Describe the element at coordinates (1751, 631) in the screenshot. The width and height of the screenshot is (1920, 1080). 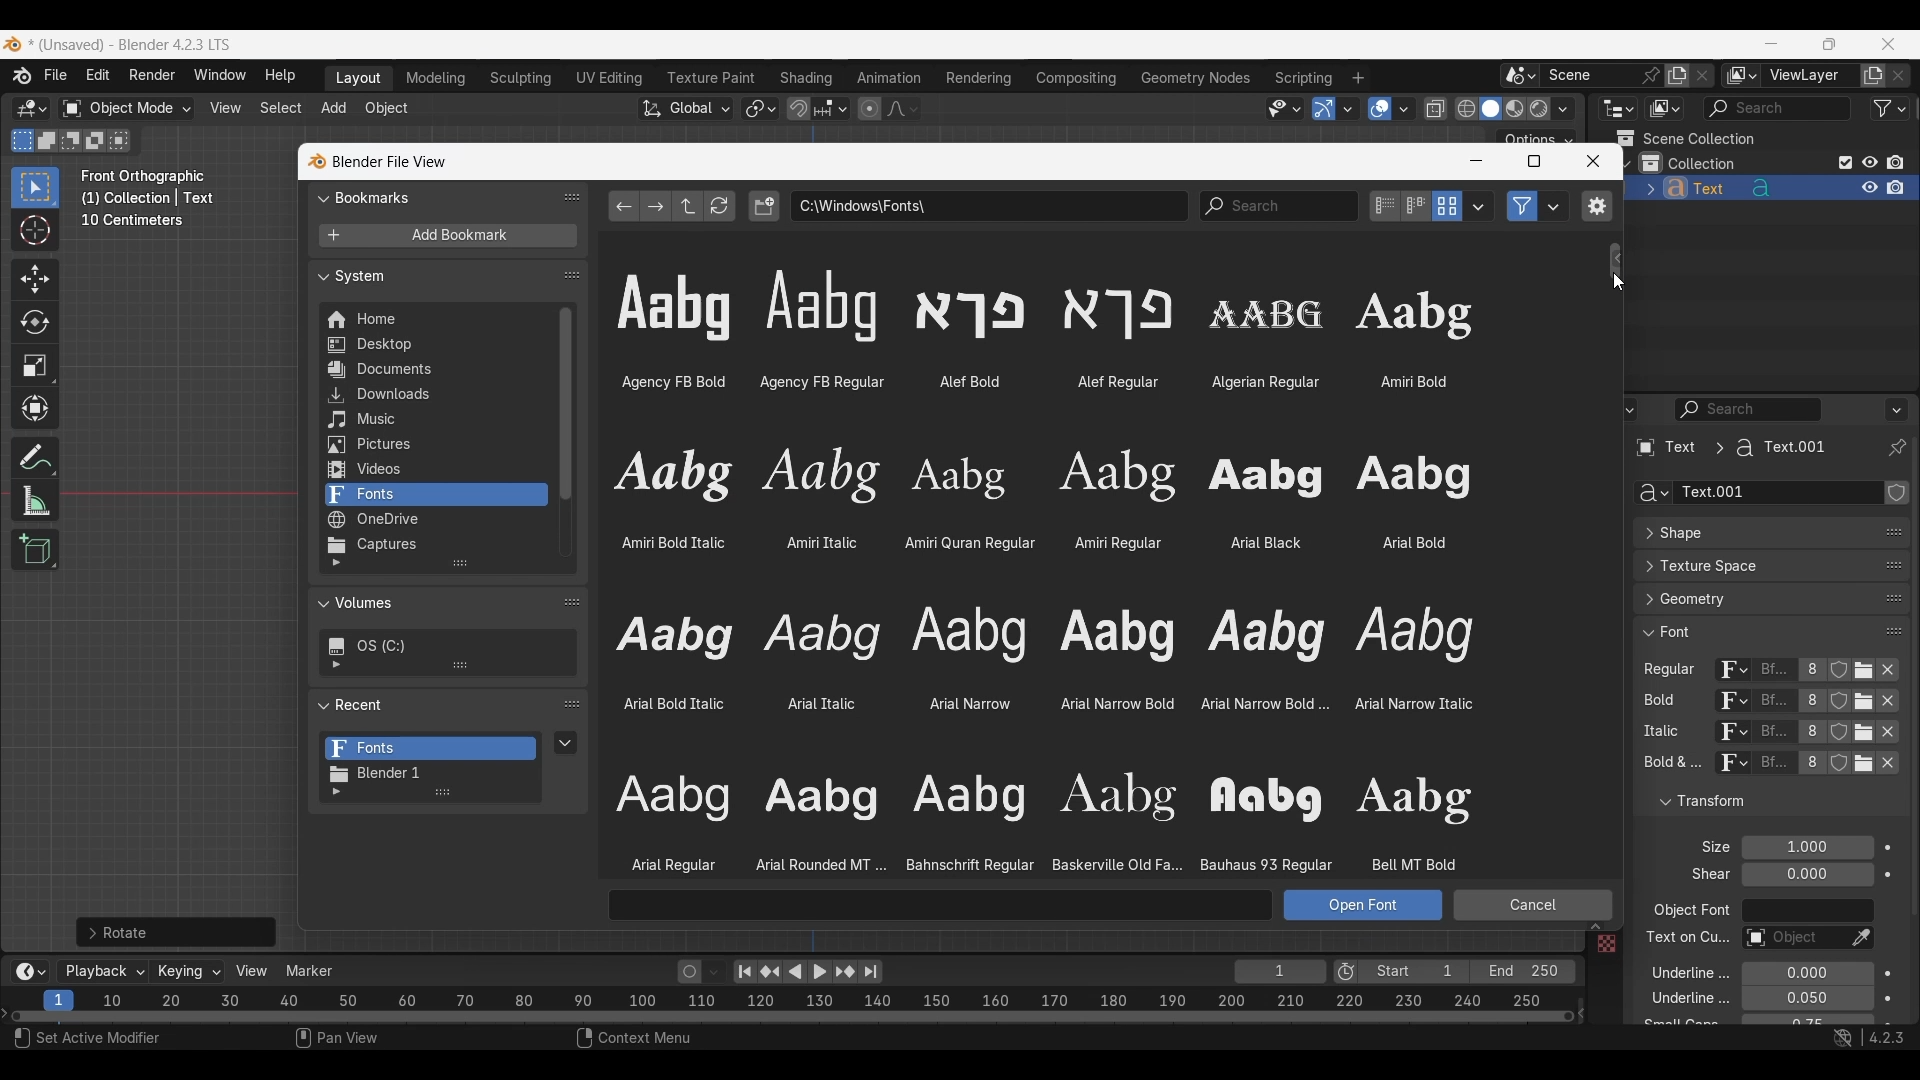
I see `Click to collapse Font` at that location.